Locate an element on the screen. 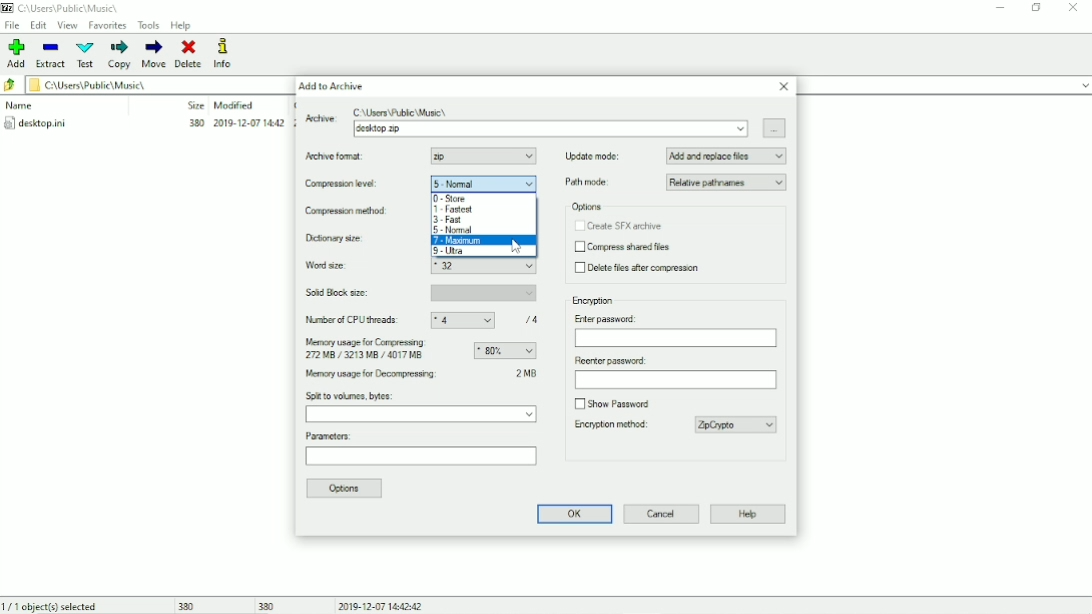 Image resolution: width=1092 pixels, height=614 pixels. Info is located at coordinates (231, 53).